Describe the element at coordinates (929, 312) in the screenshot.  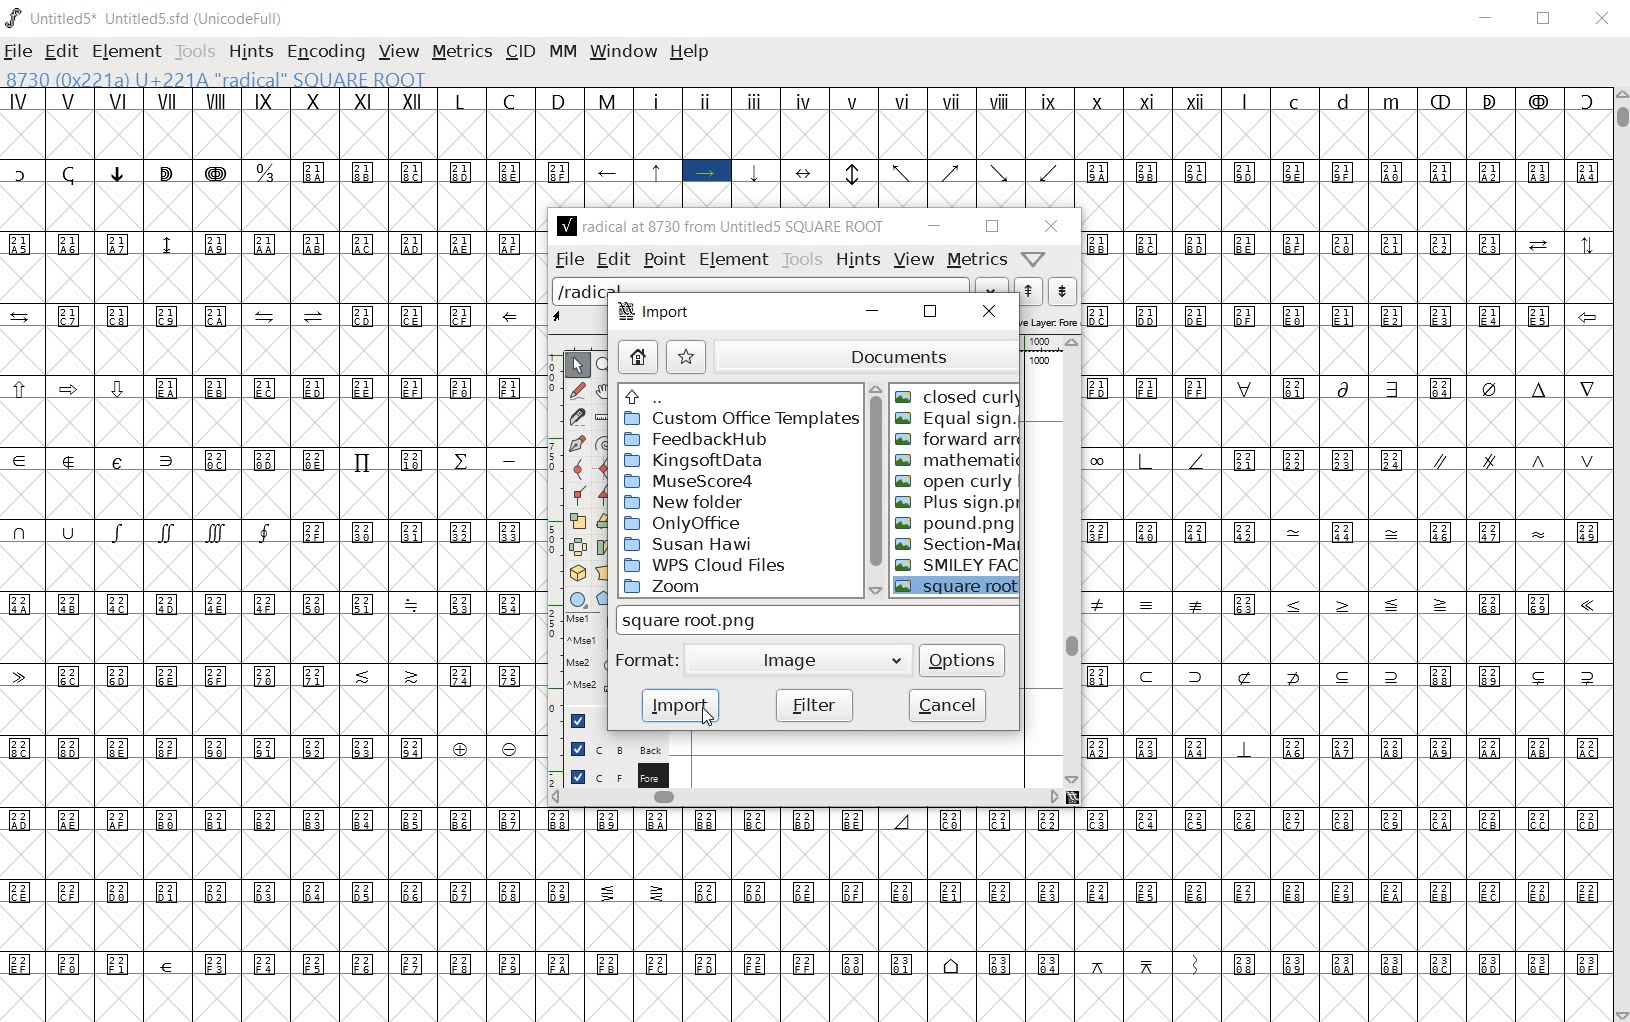
I see `restore` at that location.